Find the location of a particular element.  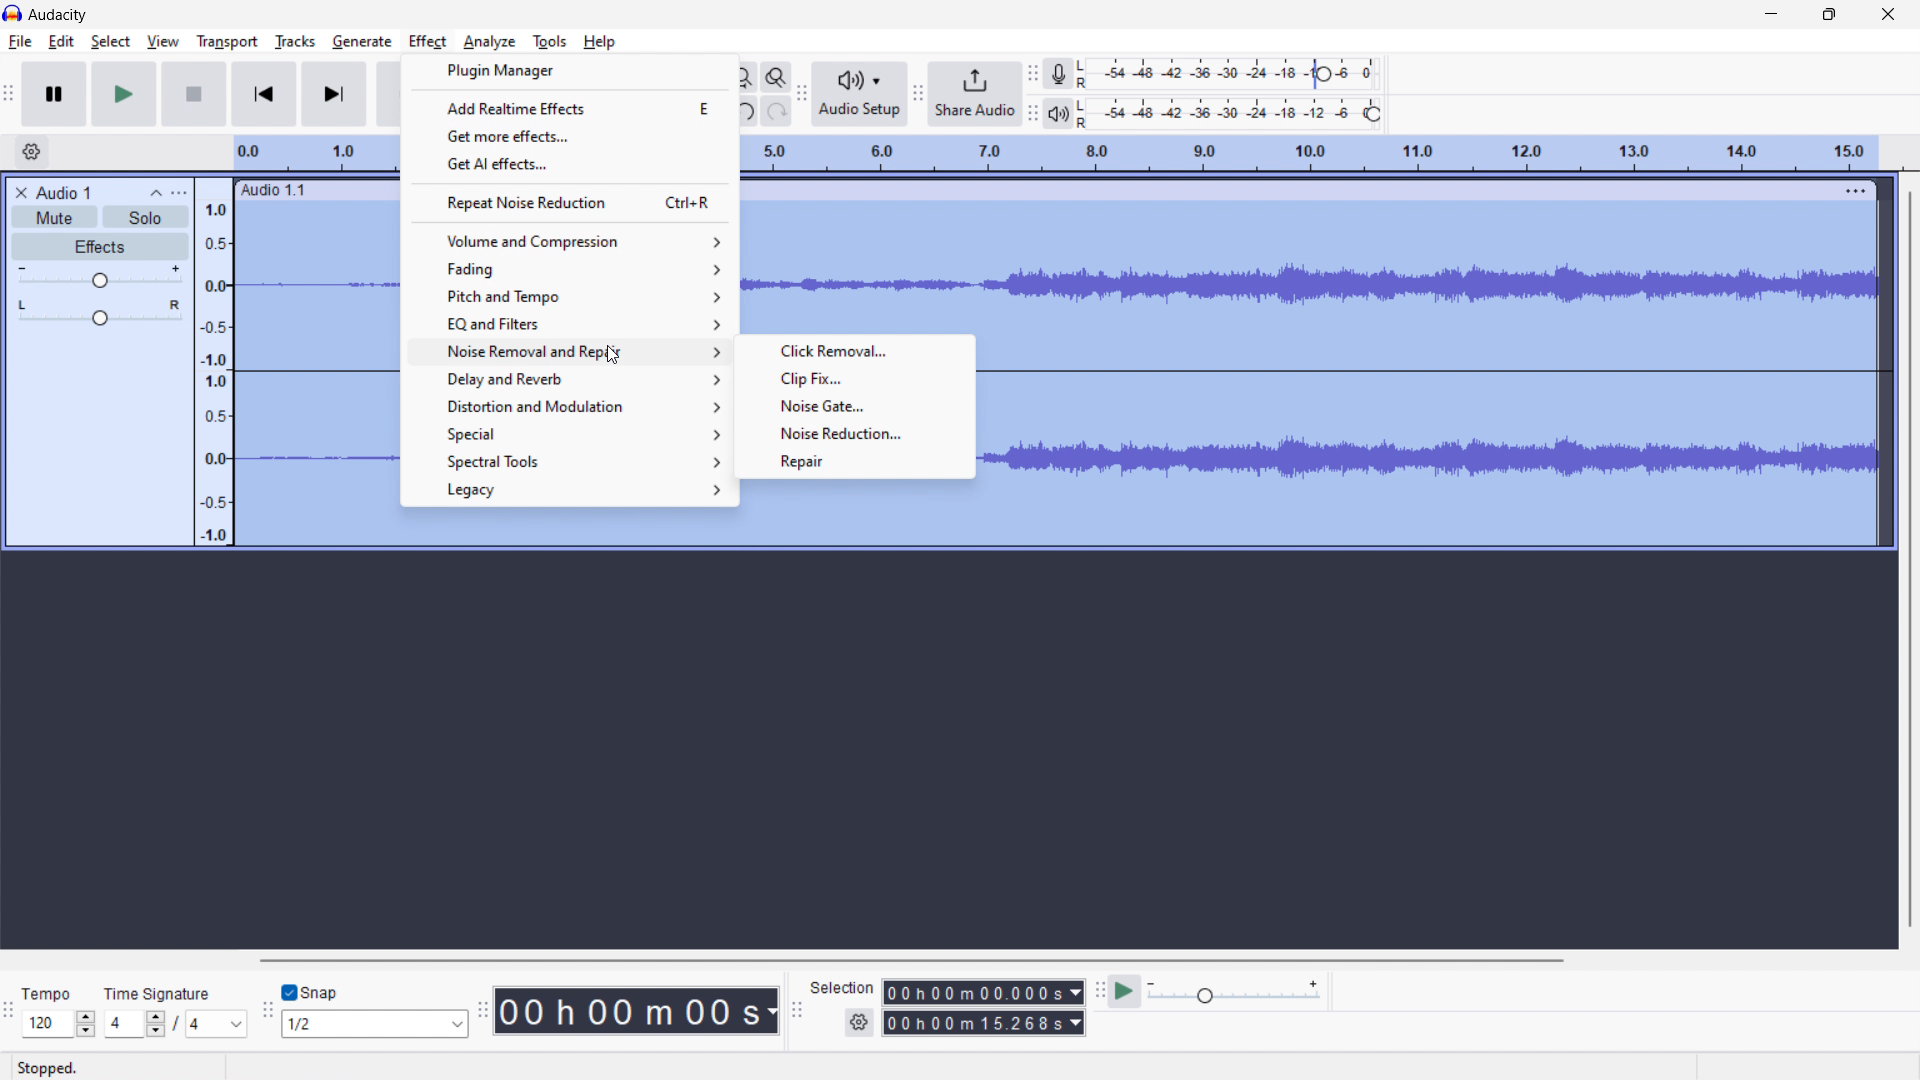

stop is located at coordinates (194, 94).